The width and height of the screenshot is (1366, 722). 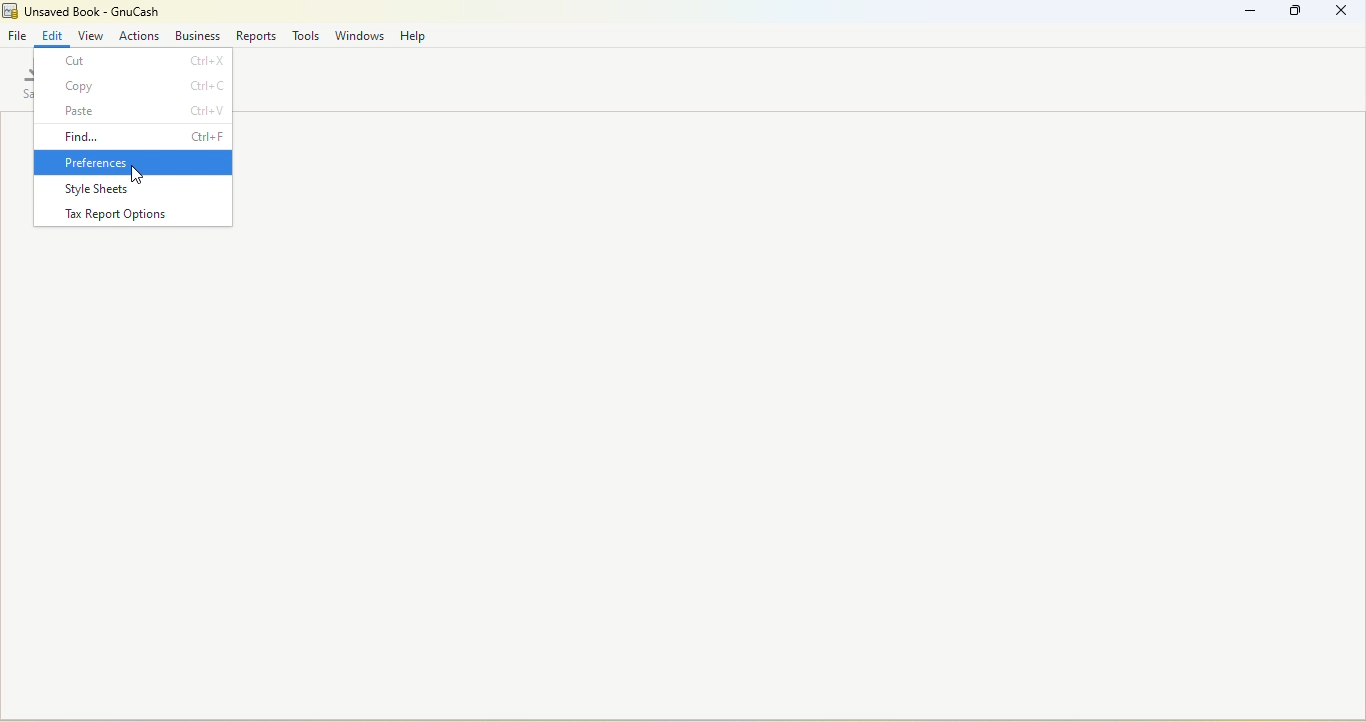 I want to click on Copy, so click(x=132, y=86).